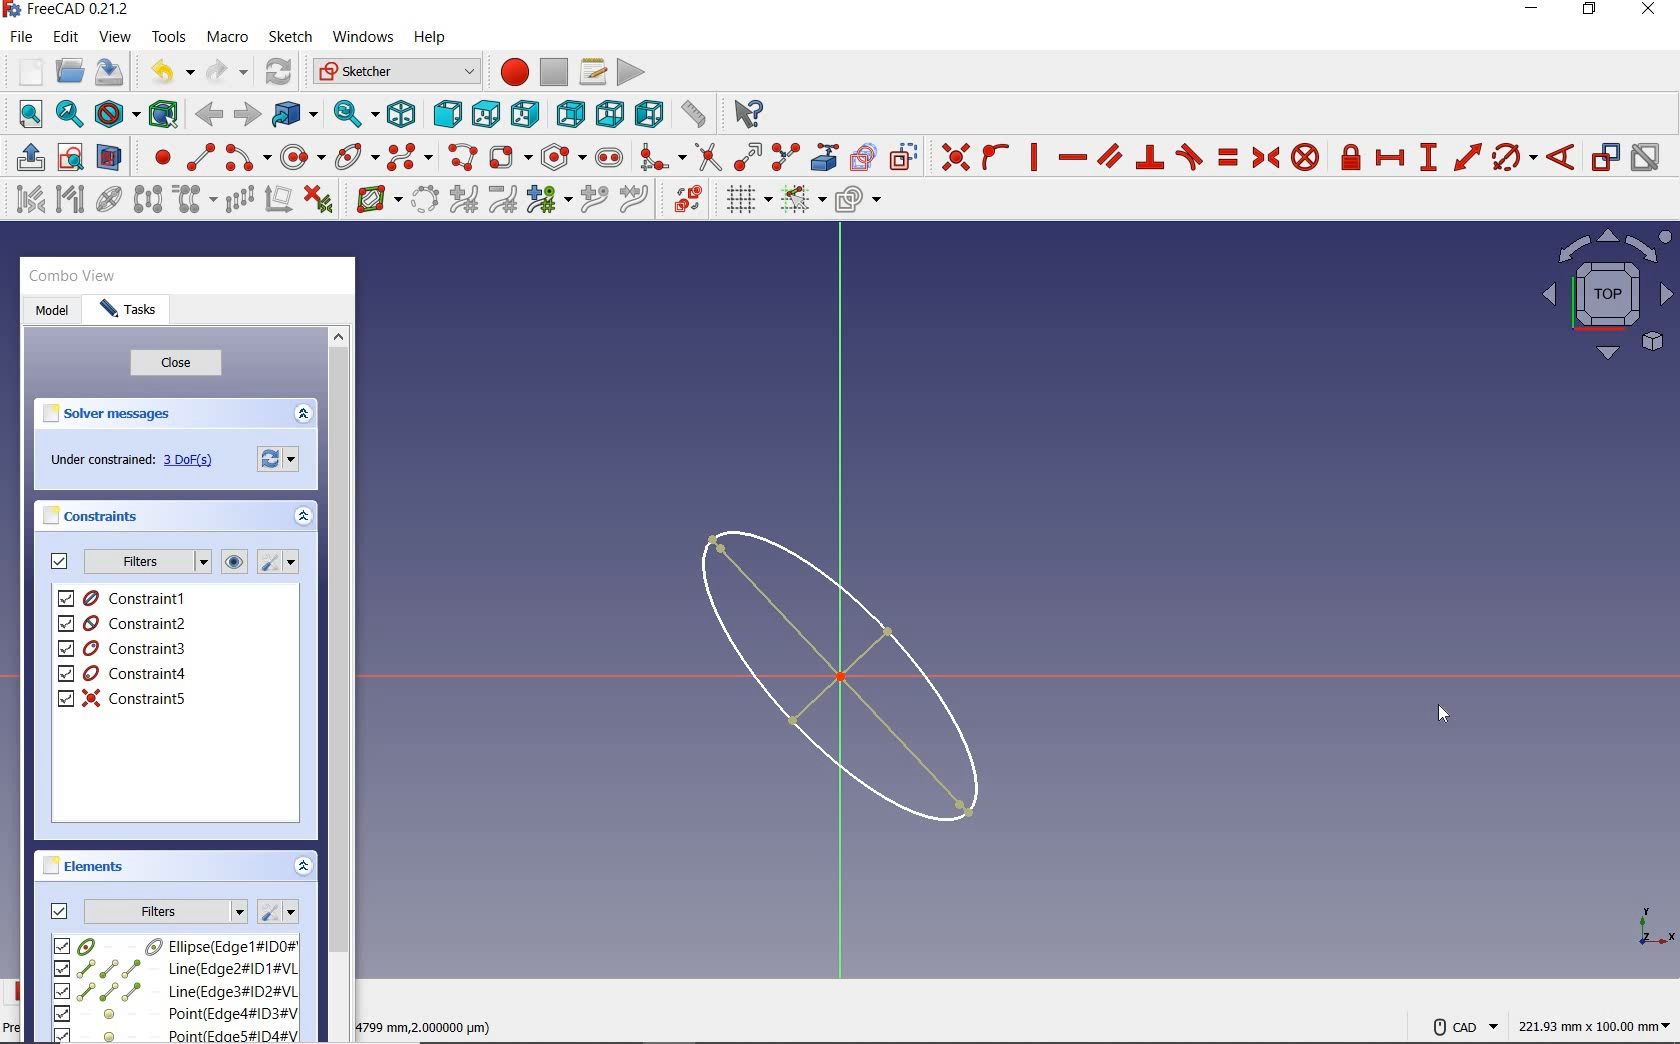  What do you see at coordinates (856, 201) in the screenshot?
I see `configure rendering order` at bounding box center [856, 201].